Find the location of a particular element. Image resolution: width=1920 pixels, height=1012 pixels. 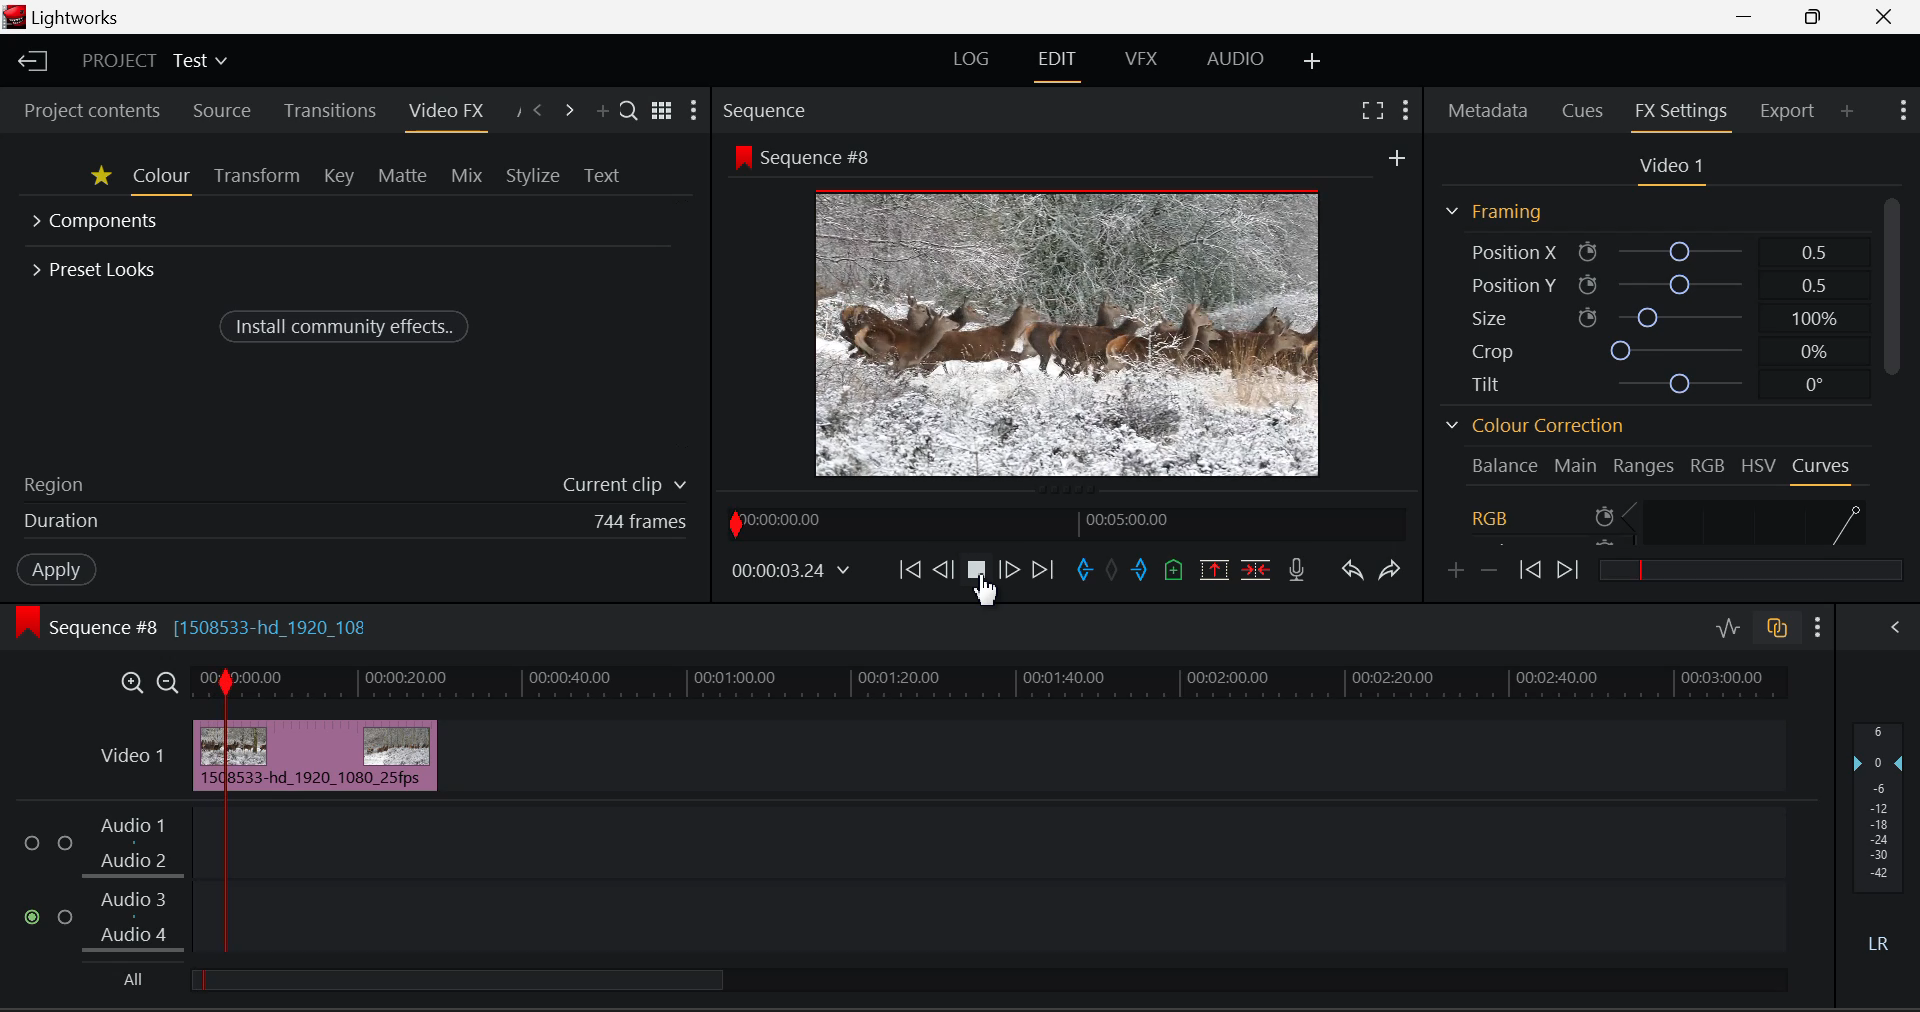

Project Timeline Tracks is located at coordinates (990, 684).